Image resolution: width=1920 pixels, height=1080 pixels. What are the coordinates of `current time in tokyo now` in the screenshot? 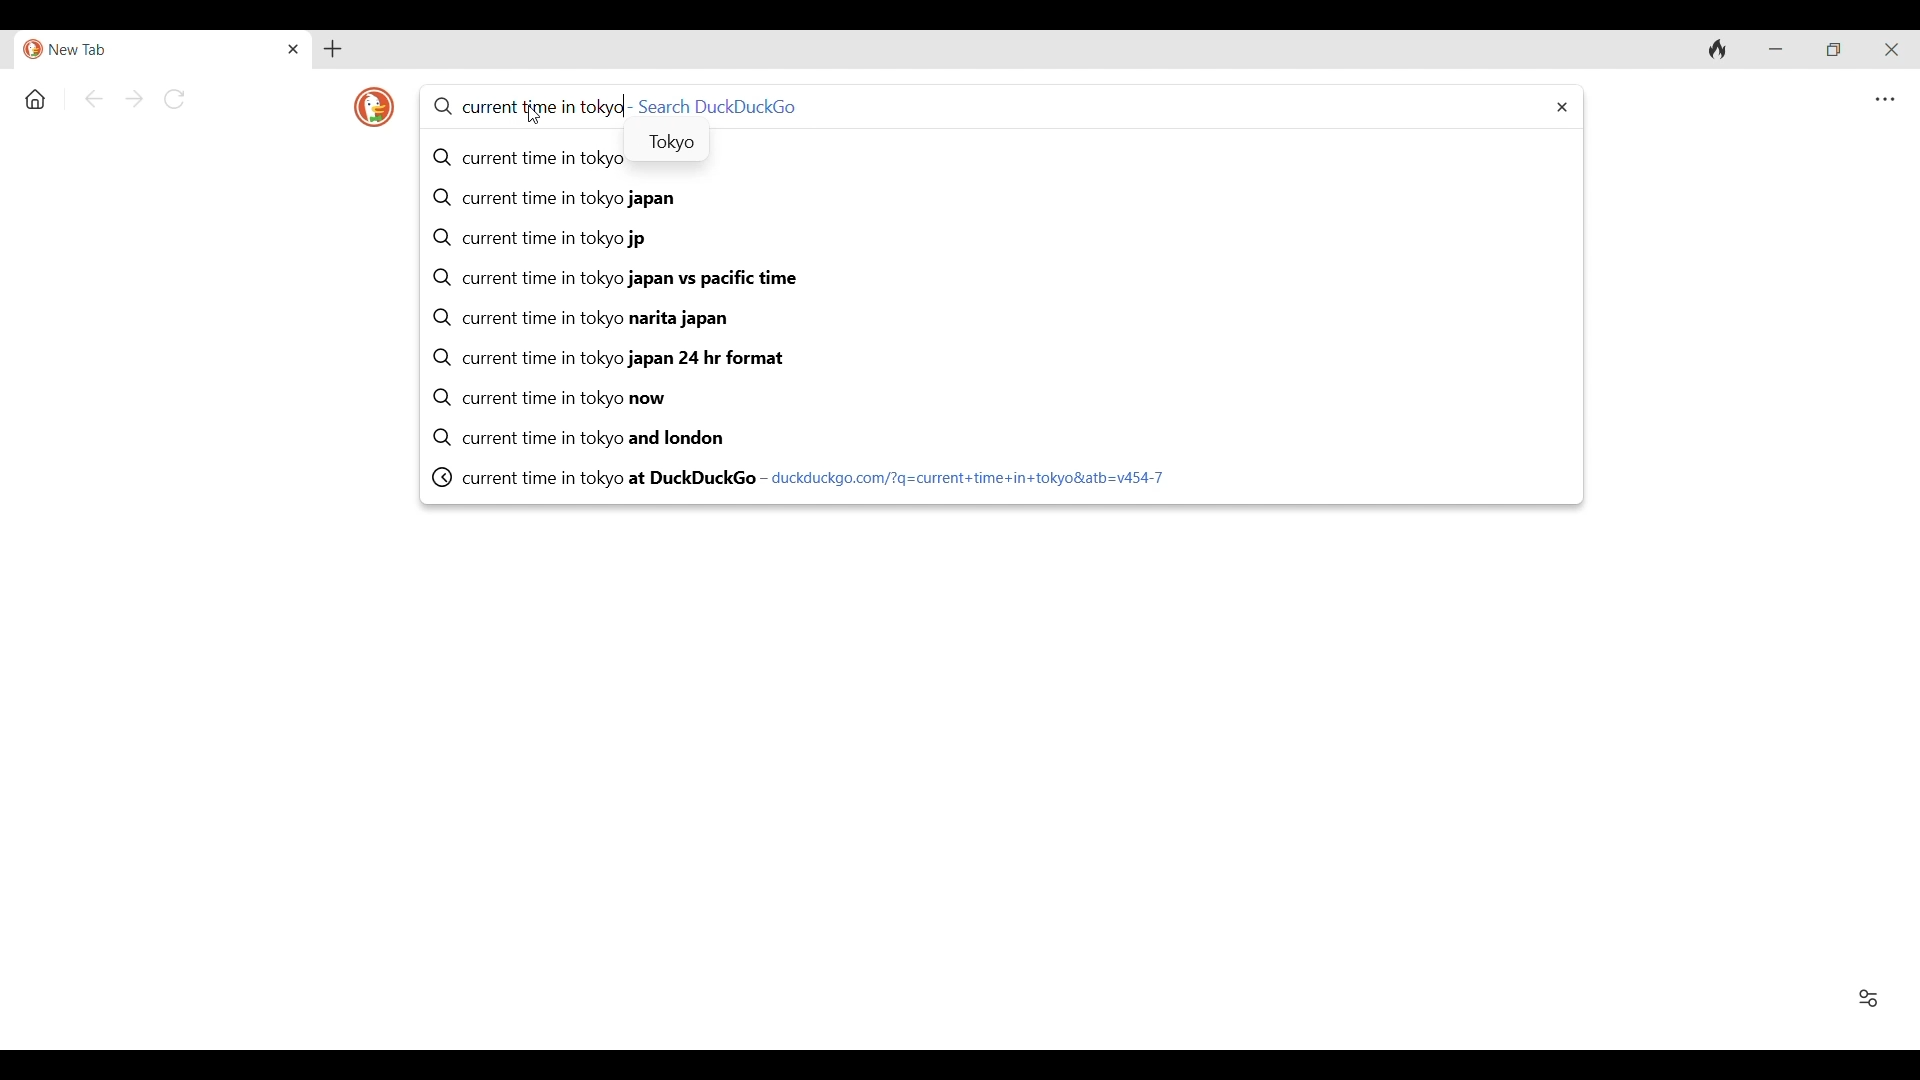 It's located at (546, 397).